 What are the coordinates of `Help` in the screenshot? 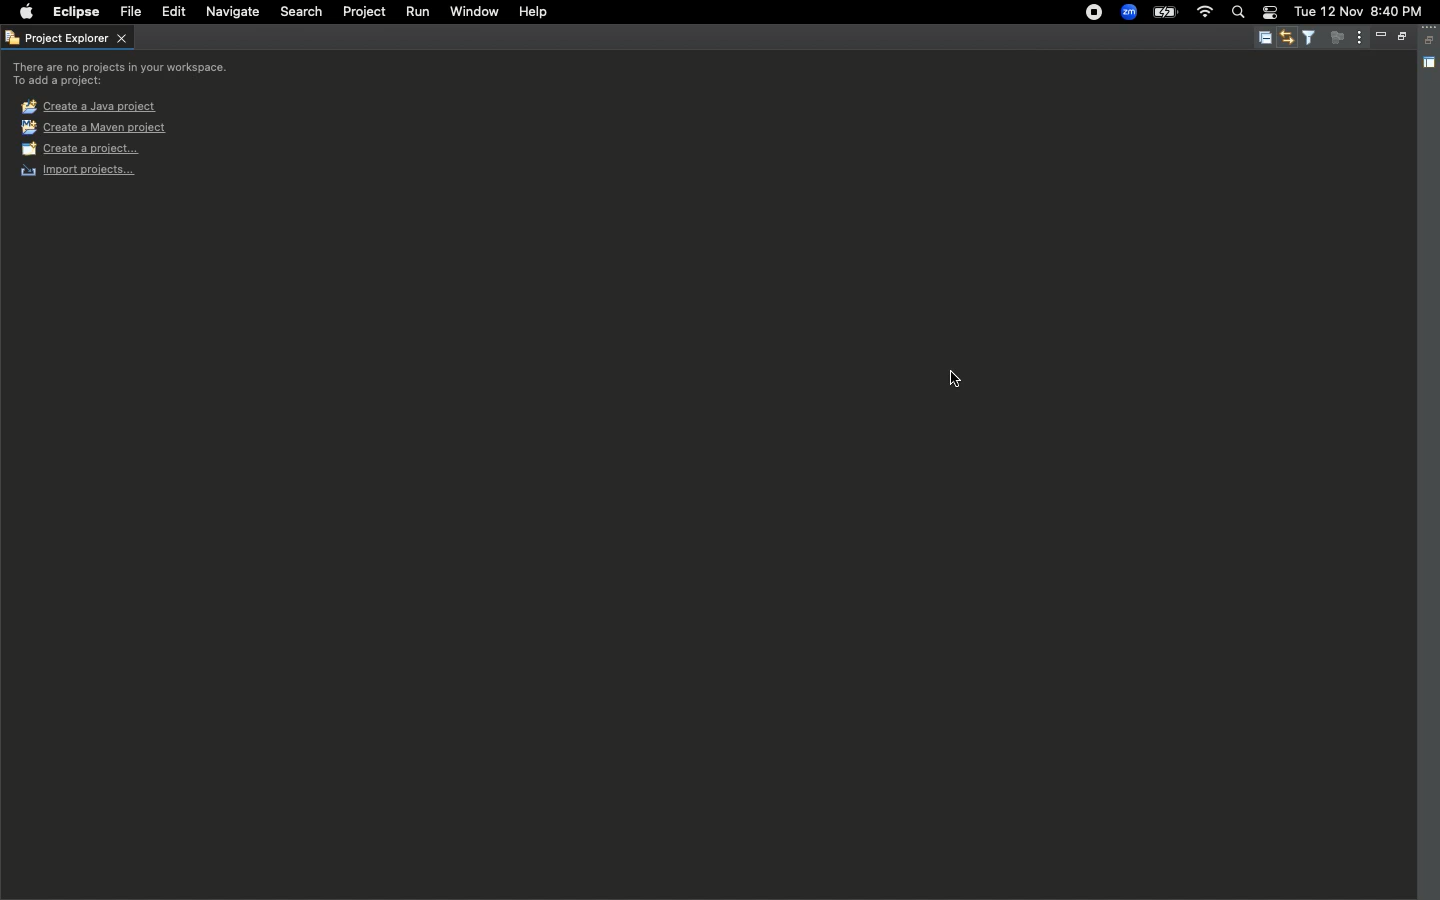 It's located at (535, 13).